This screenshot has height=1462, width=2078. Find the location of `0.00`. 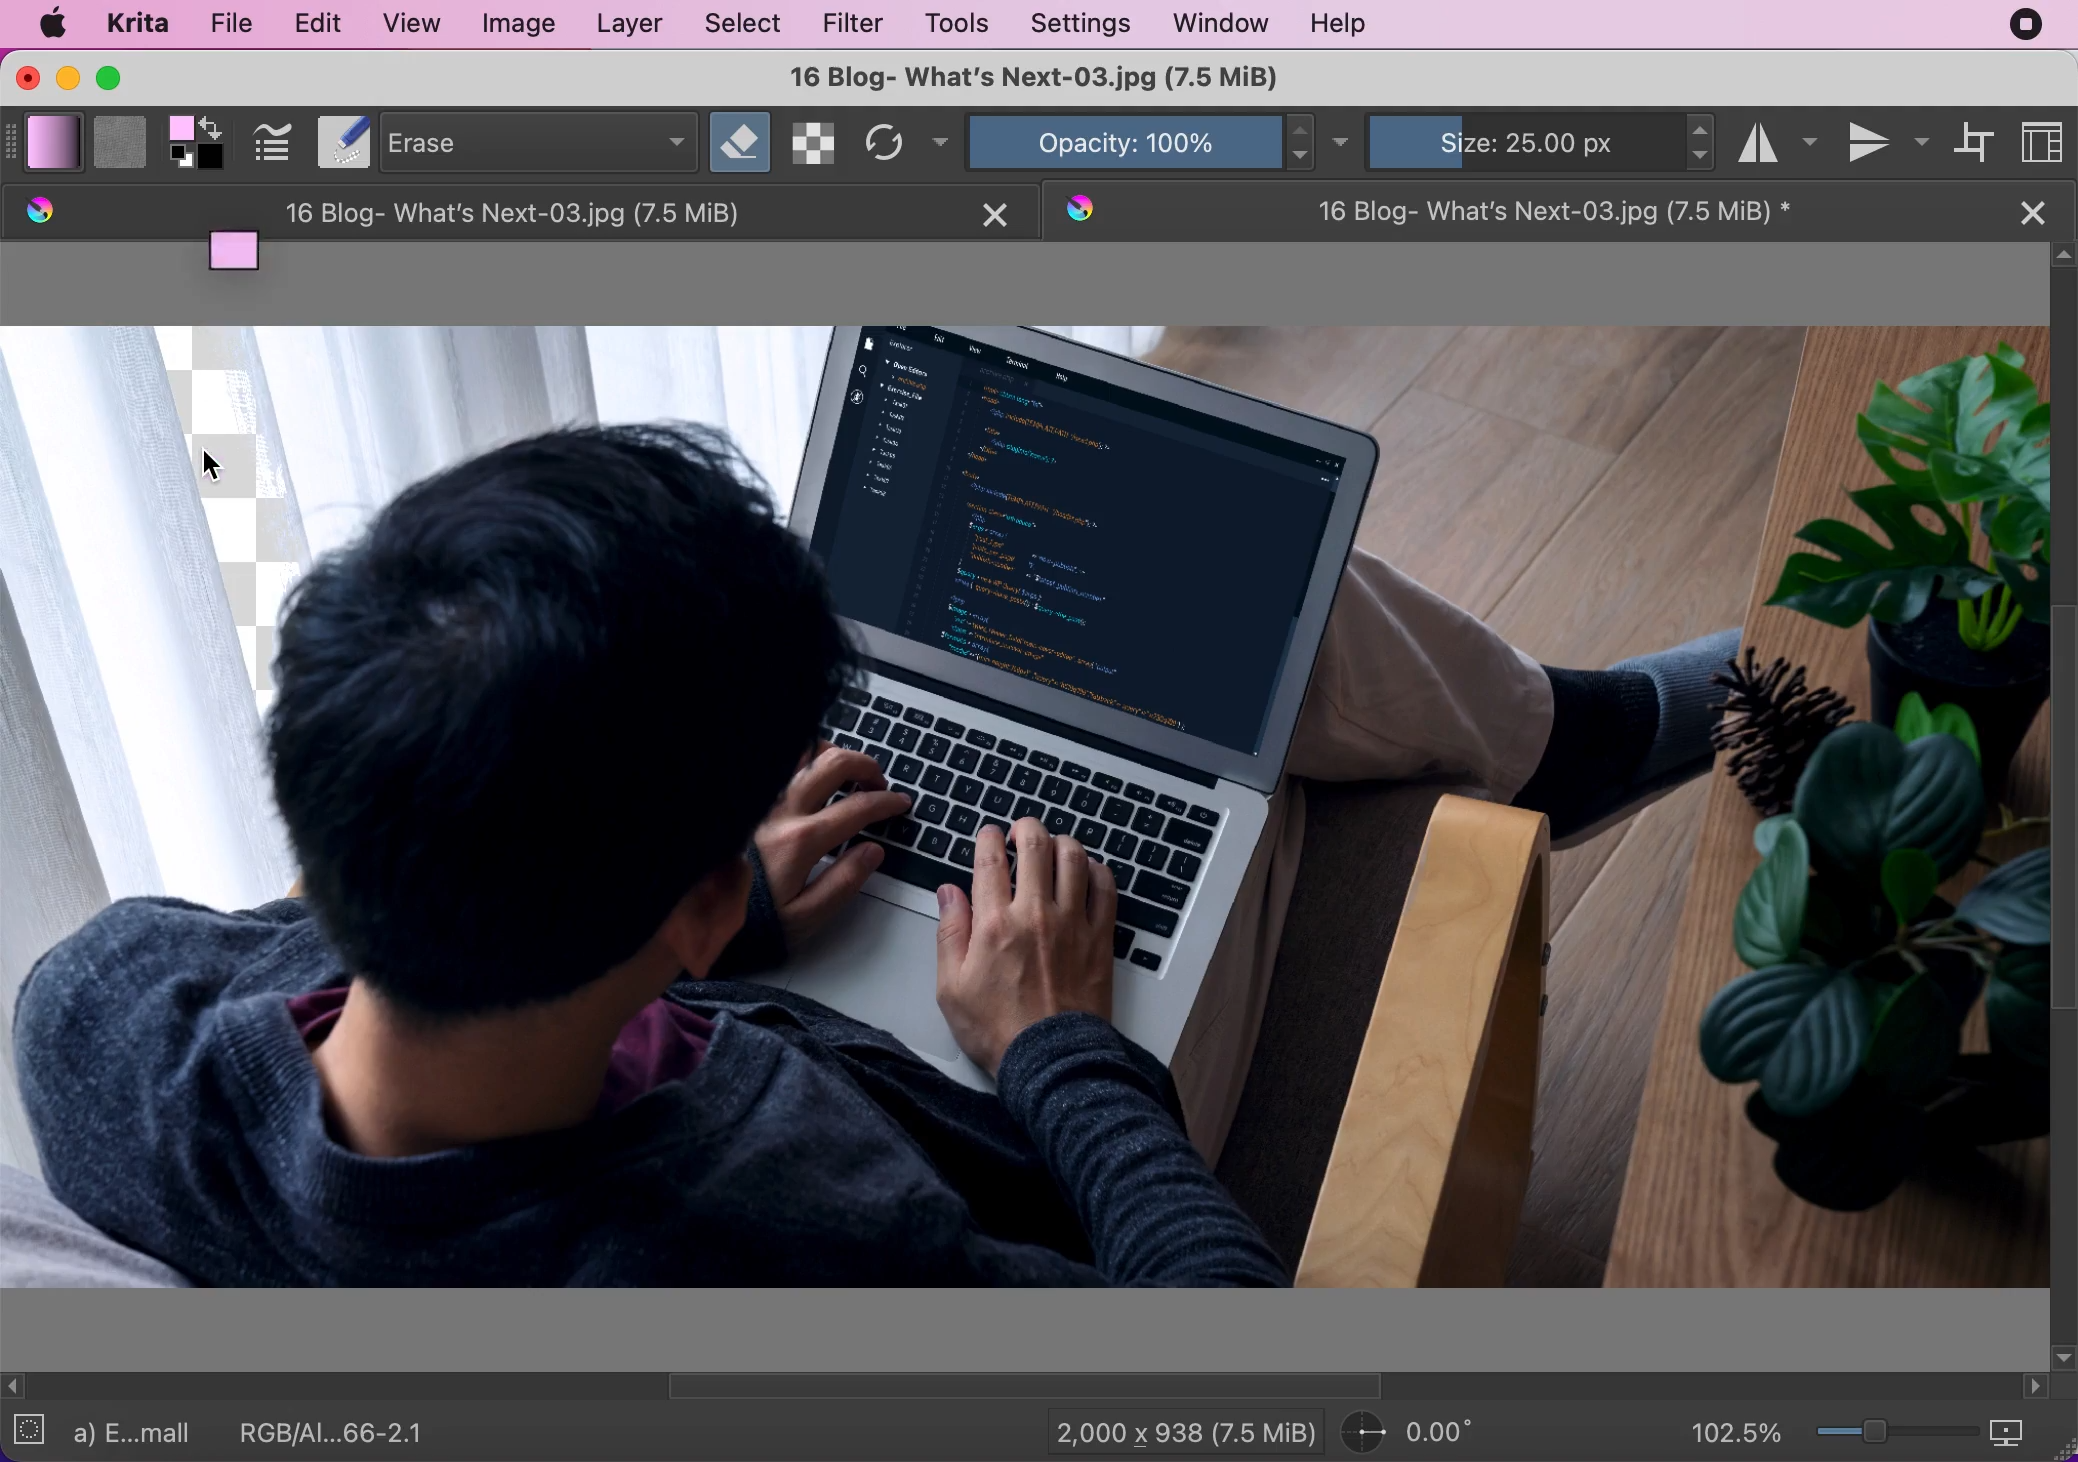

0.00 is located at coordinates (1429, 1432).